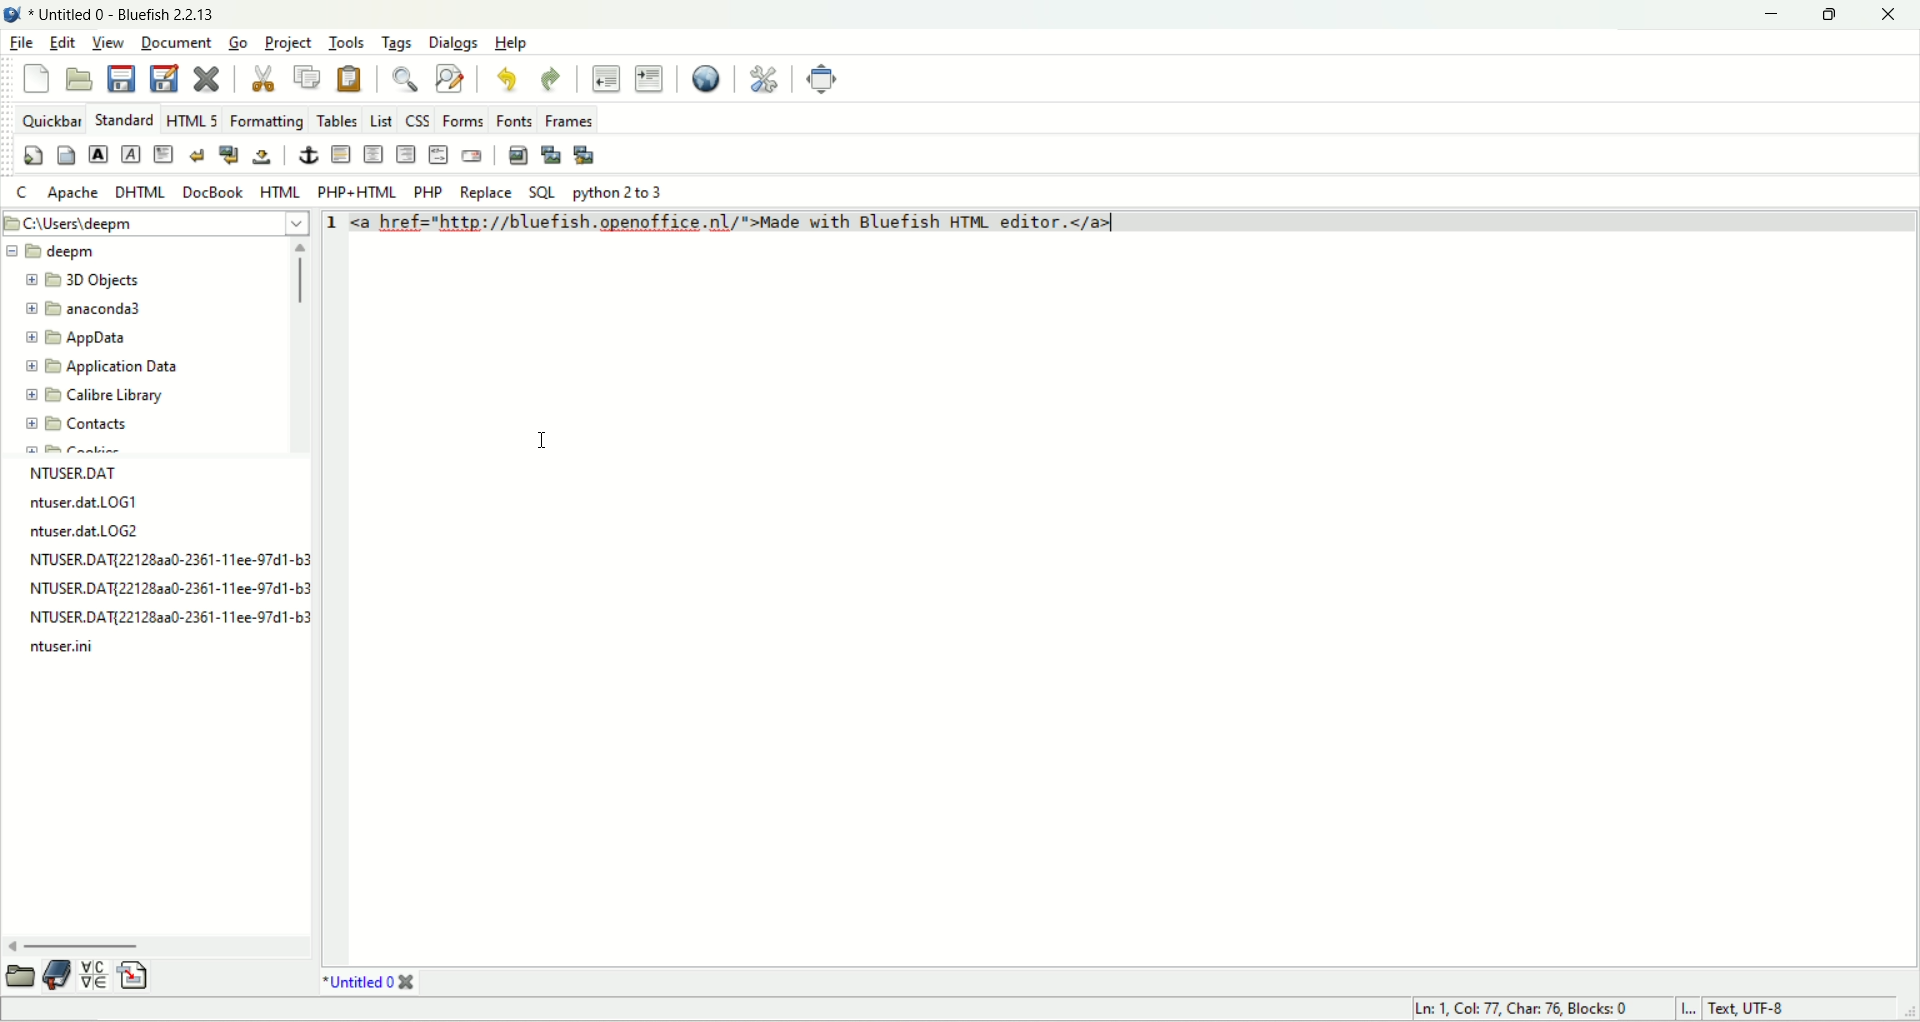  I want to click on file, so click(23, 44).